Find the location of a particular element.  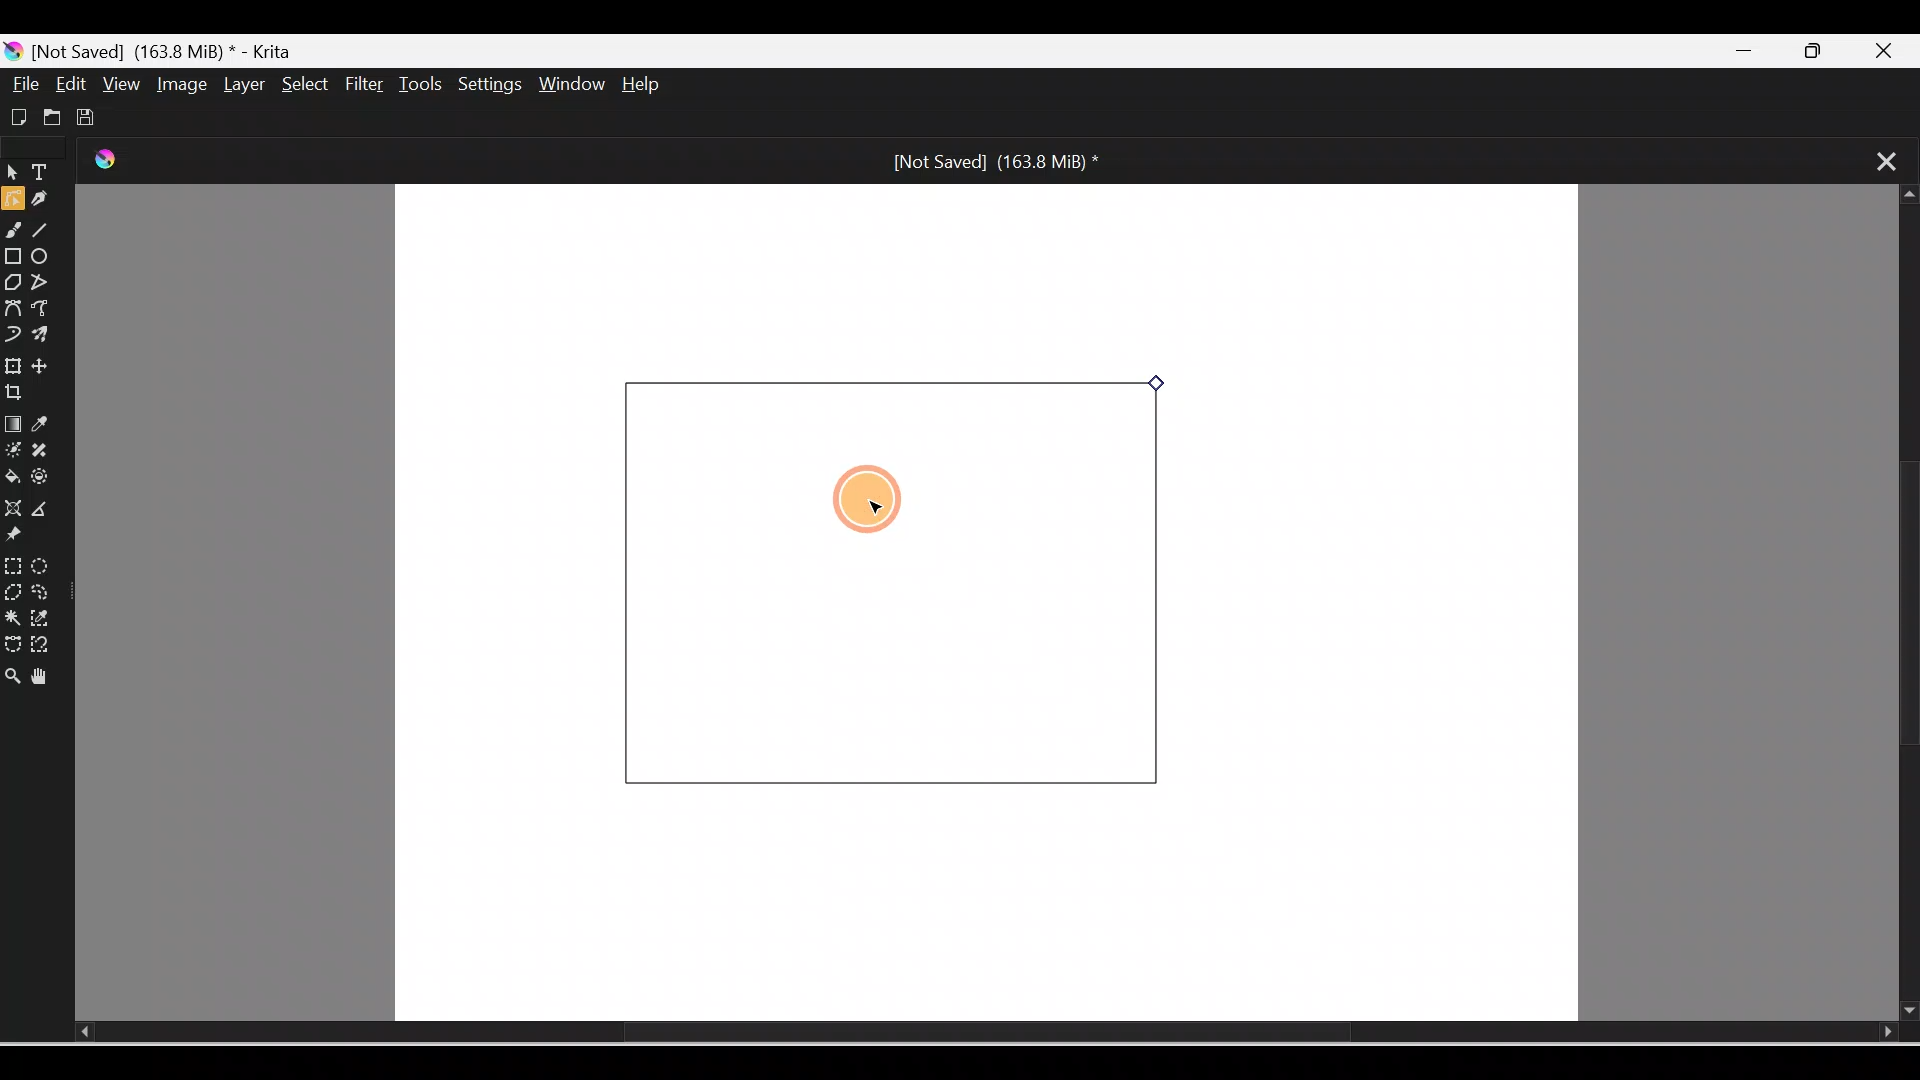

Rectangle is located at coordinates (14, 256).